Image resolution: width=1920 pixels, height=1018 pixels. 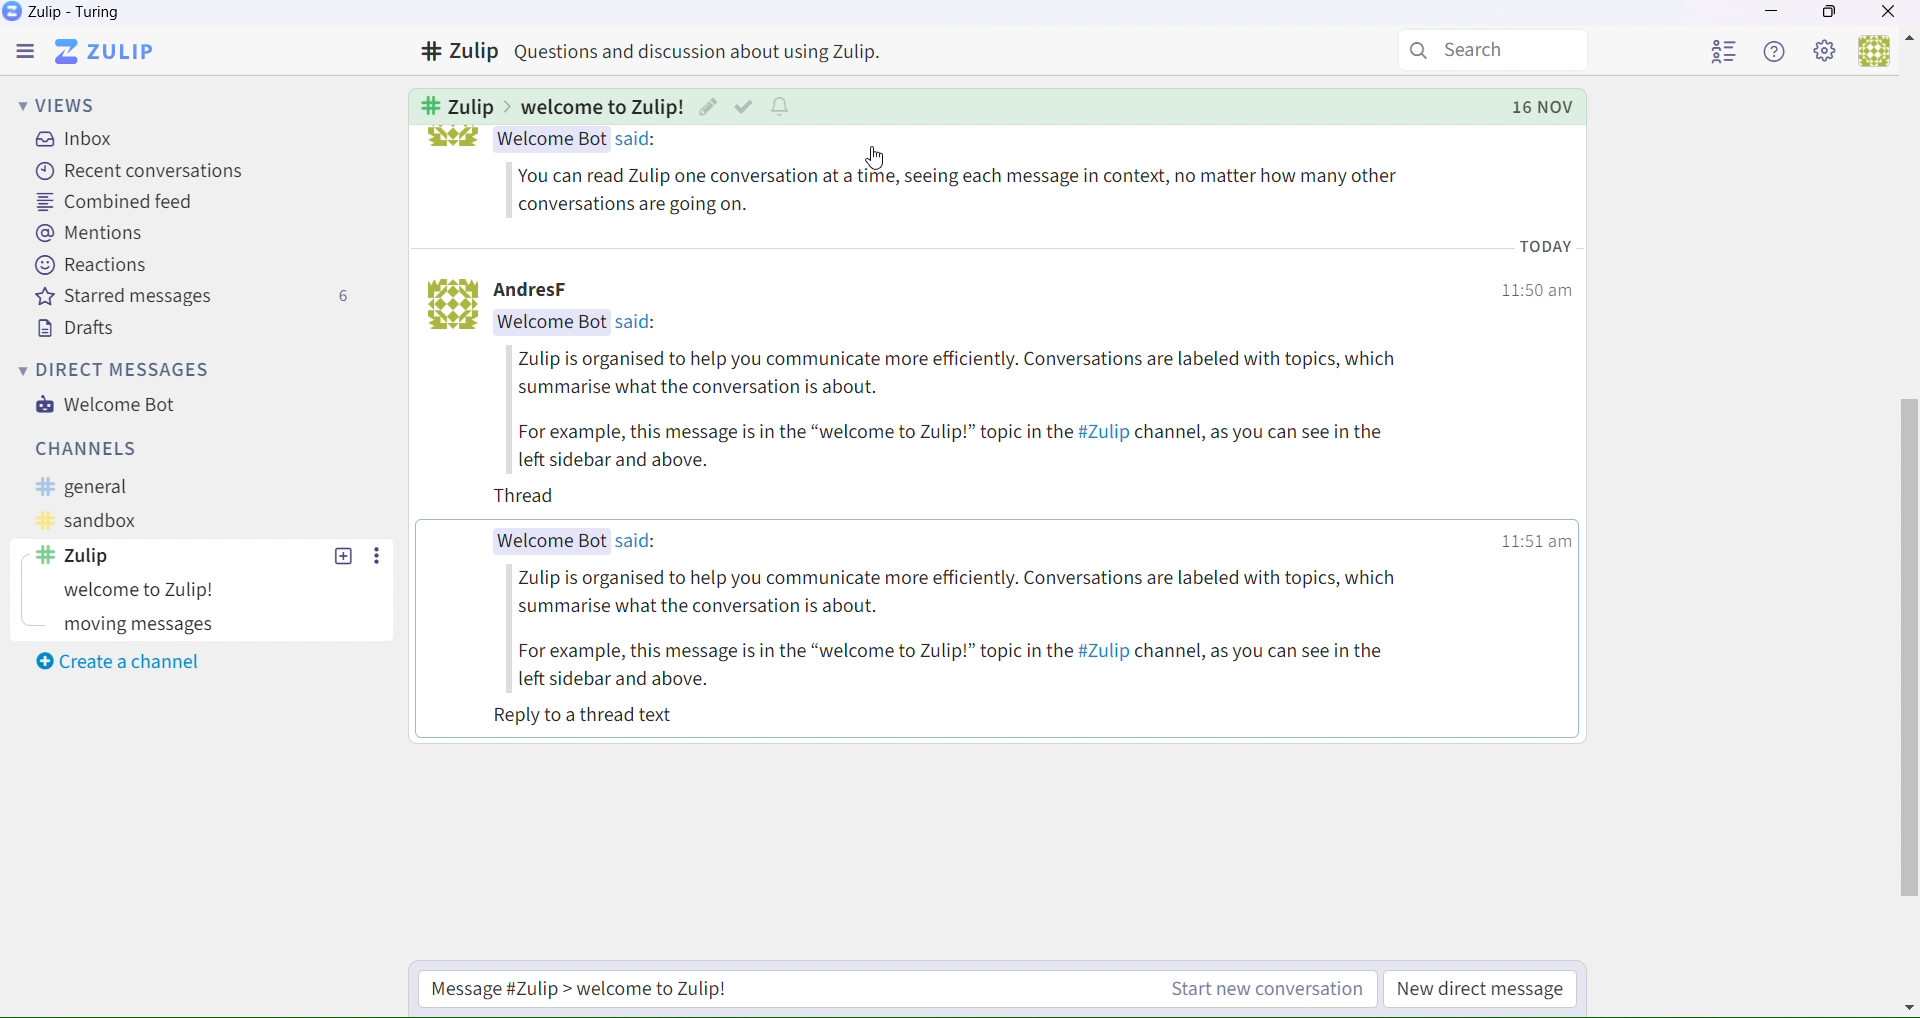 What do you see at coordinates (1874, 52) in the screenshot?
I see `Users` at bounding box center [1874, 52].